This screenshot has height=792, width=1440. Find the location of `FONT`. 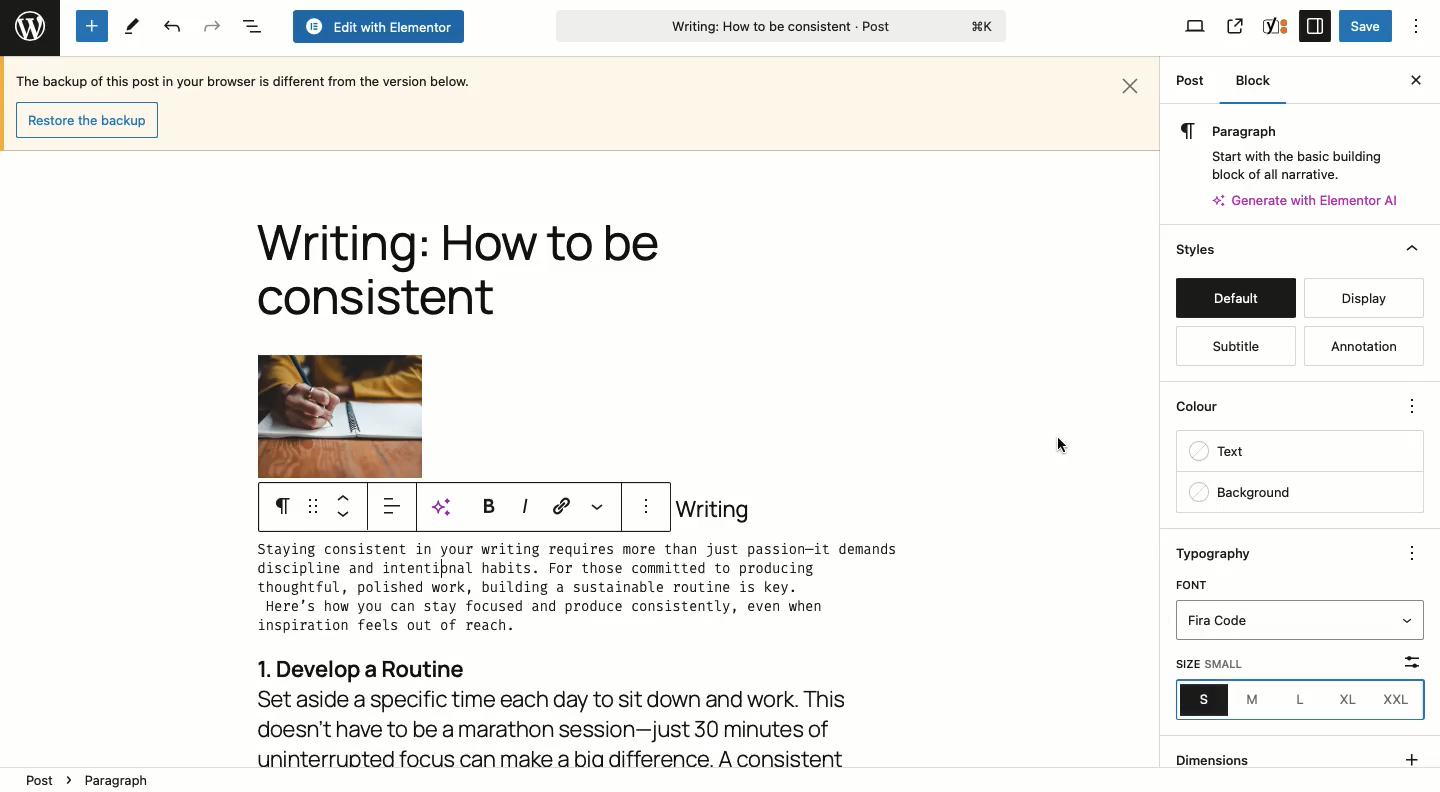

FONT is located at coordinates (1194, 583).